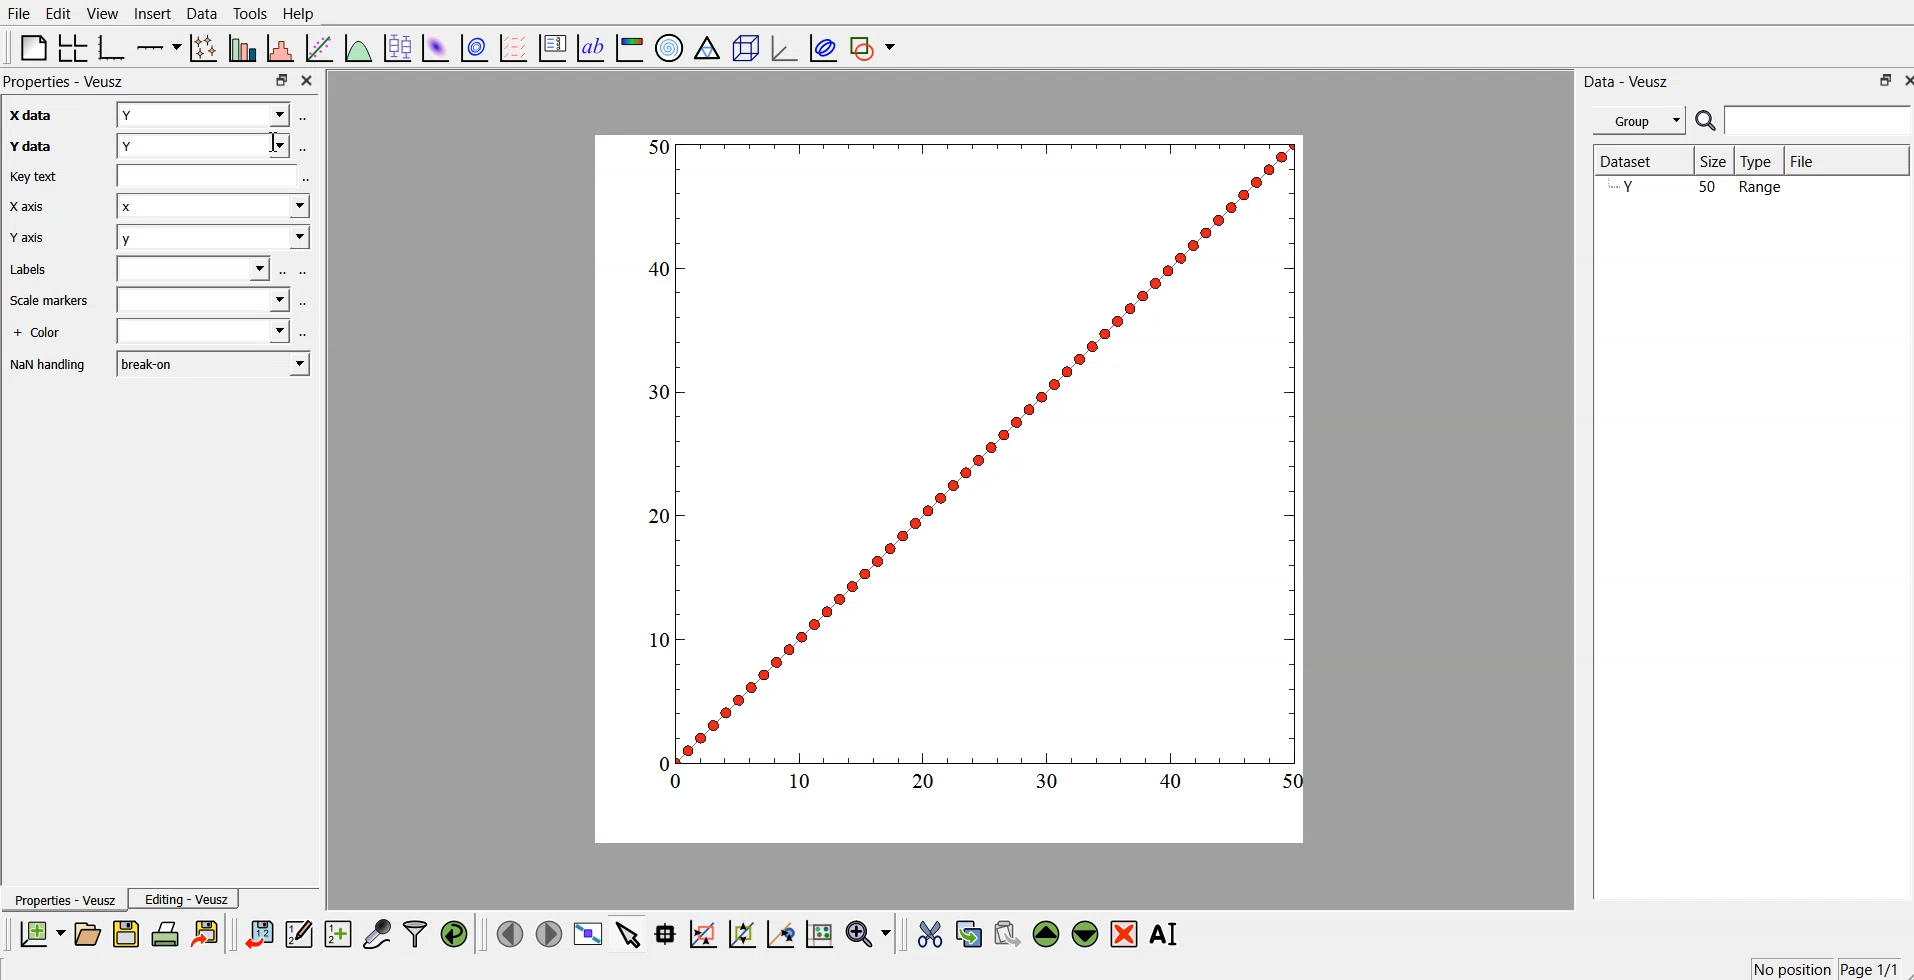 This screenshot has height=980, width=1914. I want to click on plot 2d datasets as contours, so click(475, 45).